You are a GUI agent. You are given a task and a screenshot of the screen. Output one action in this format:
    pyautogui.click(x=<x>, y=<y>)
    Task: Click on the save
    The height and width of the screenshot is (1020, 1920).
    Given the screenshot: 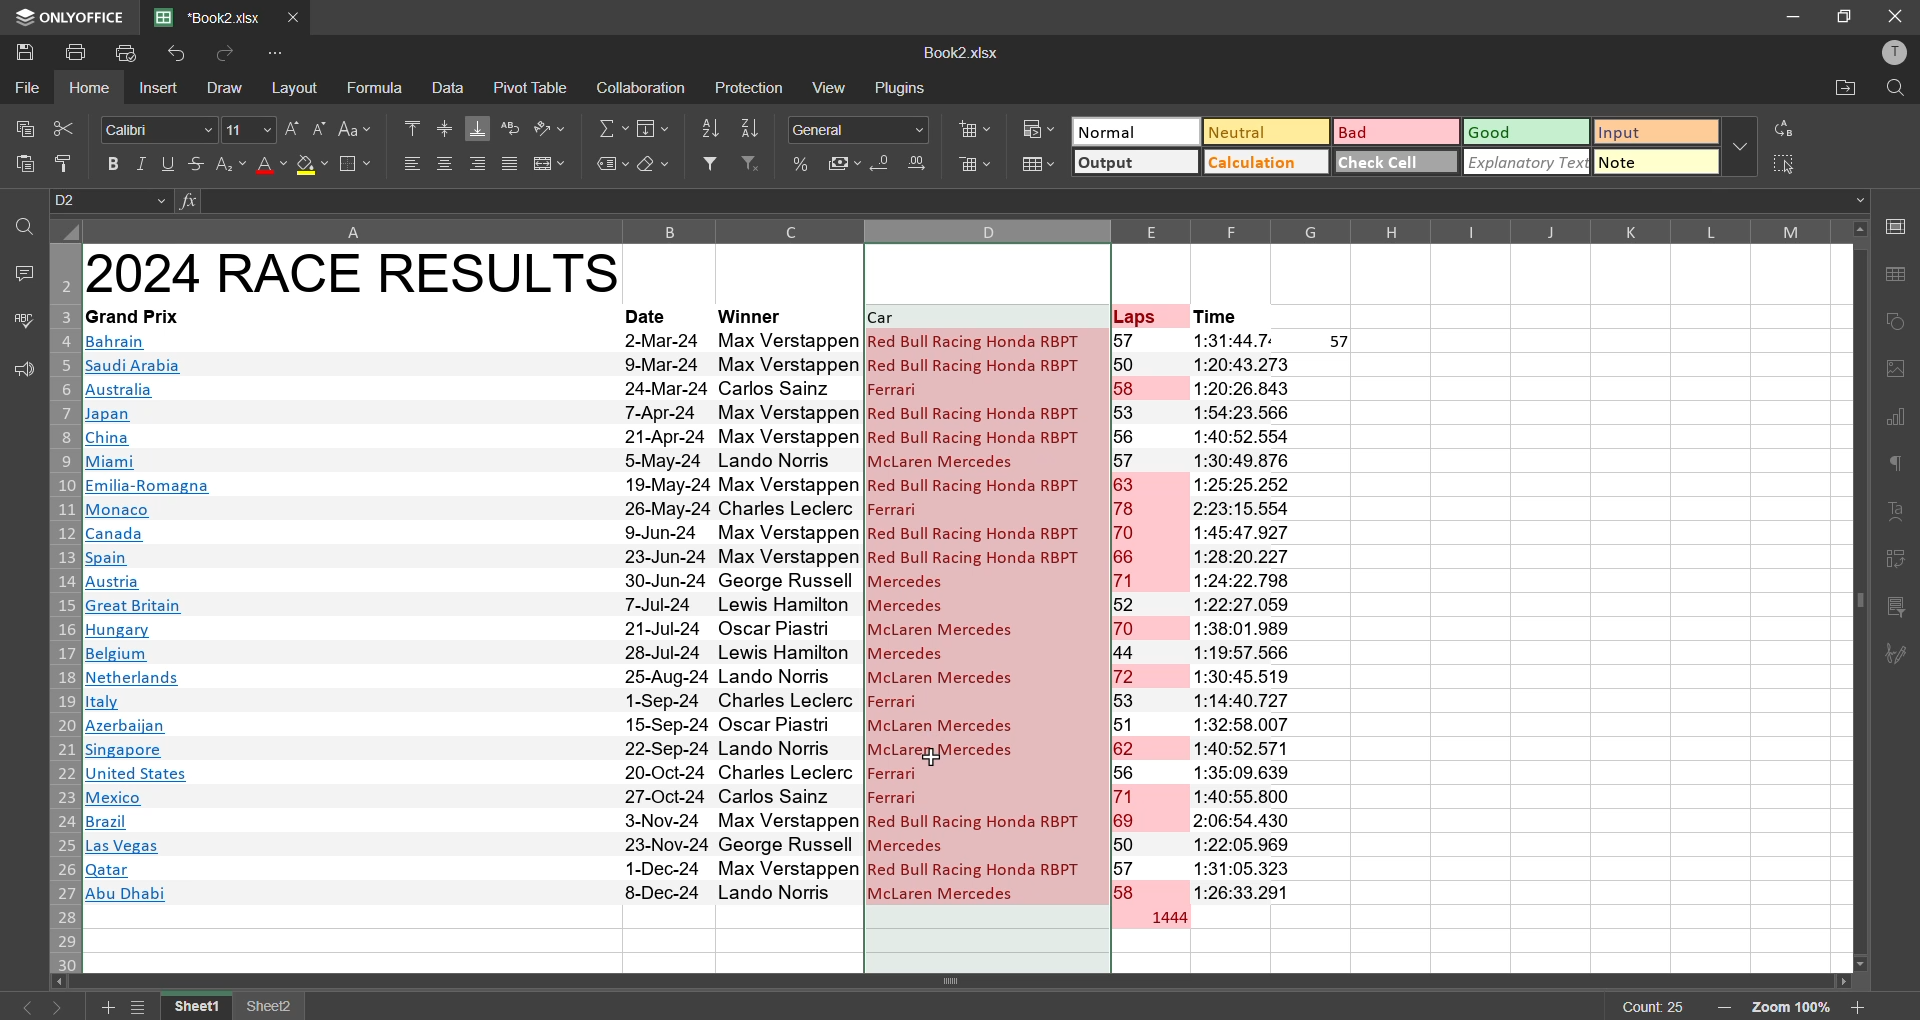 What is the action you would take?
    pyautogui.click(x=24, y=50)
    